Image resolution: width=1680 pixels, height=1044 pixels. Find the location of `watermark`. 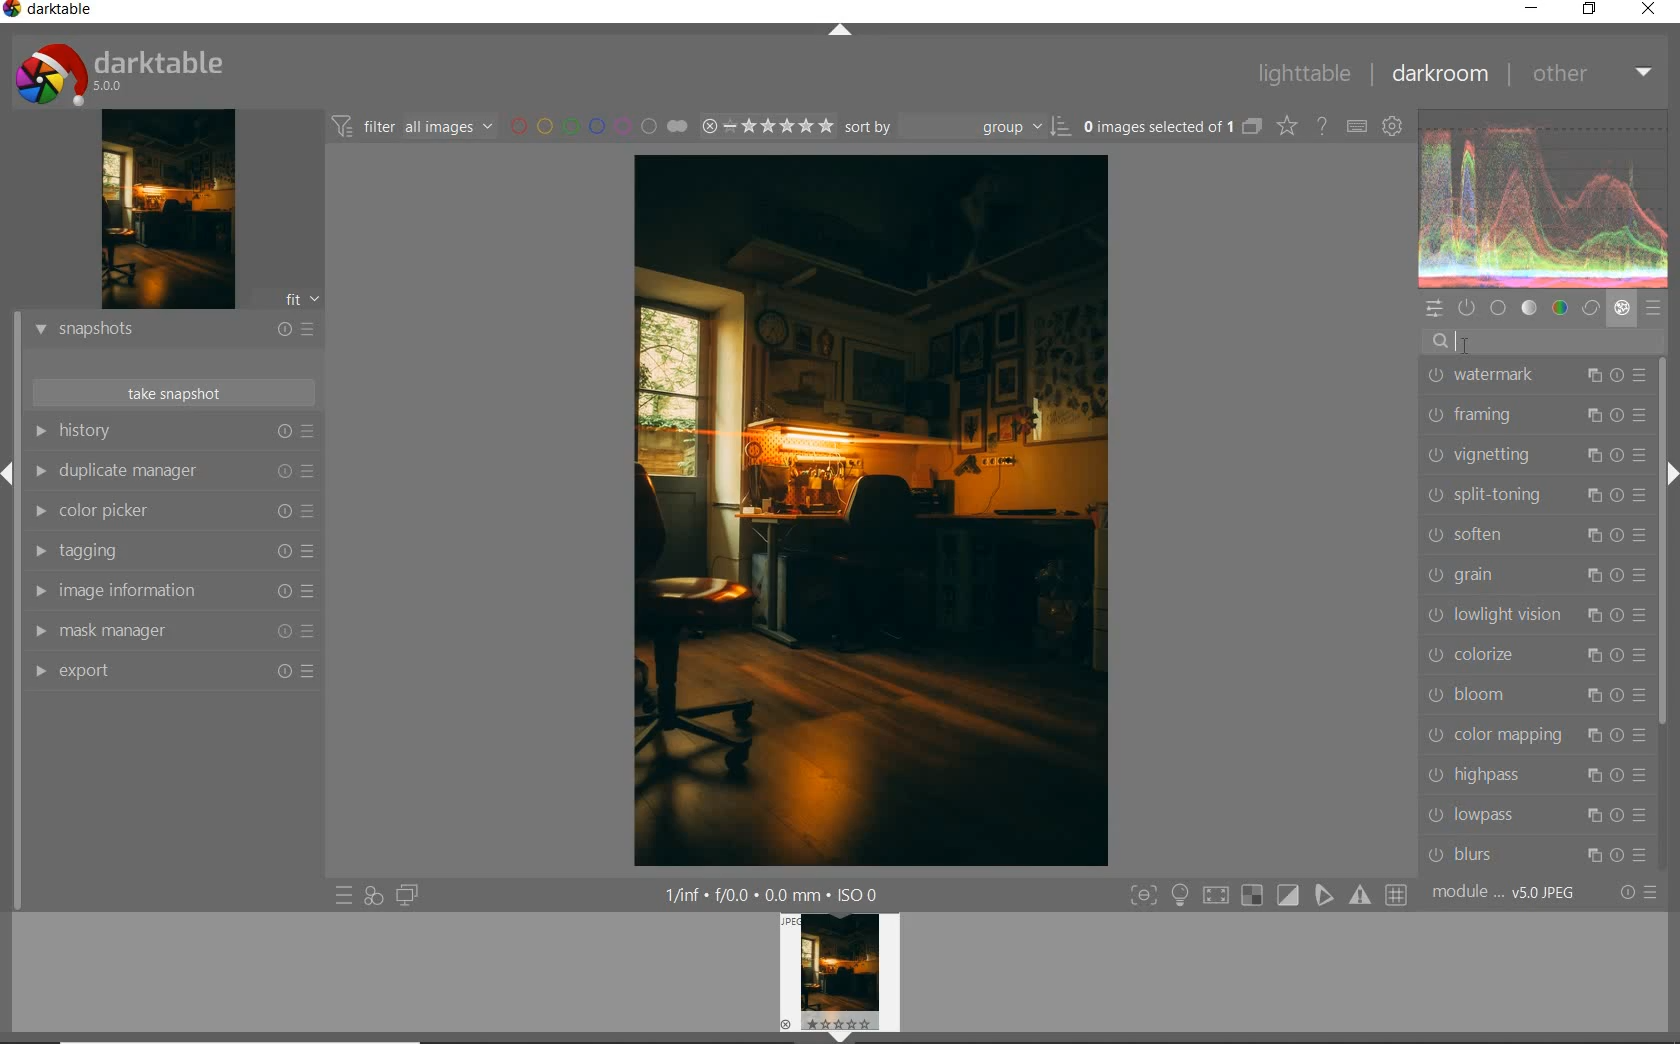

watermark is located at coordinates (1536, 377).